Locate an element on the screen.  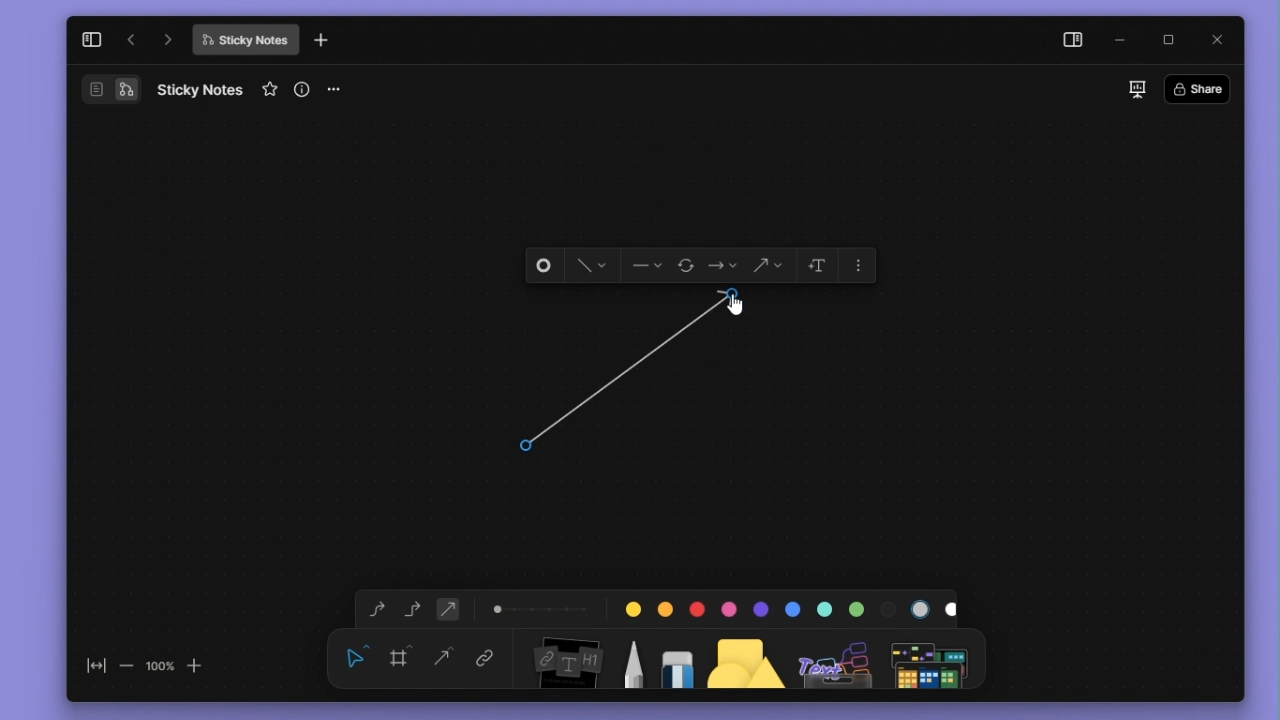
eraser is located at coordinates (673, 657).